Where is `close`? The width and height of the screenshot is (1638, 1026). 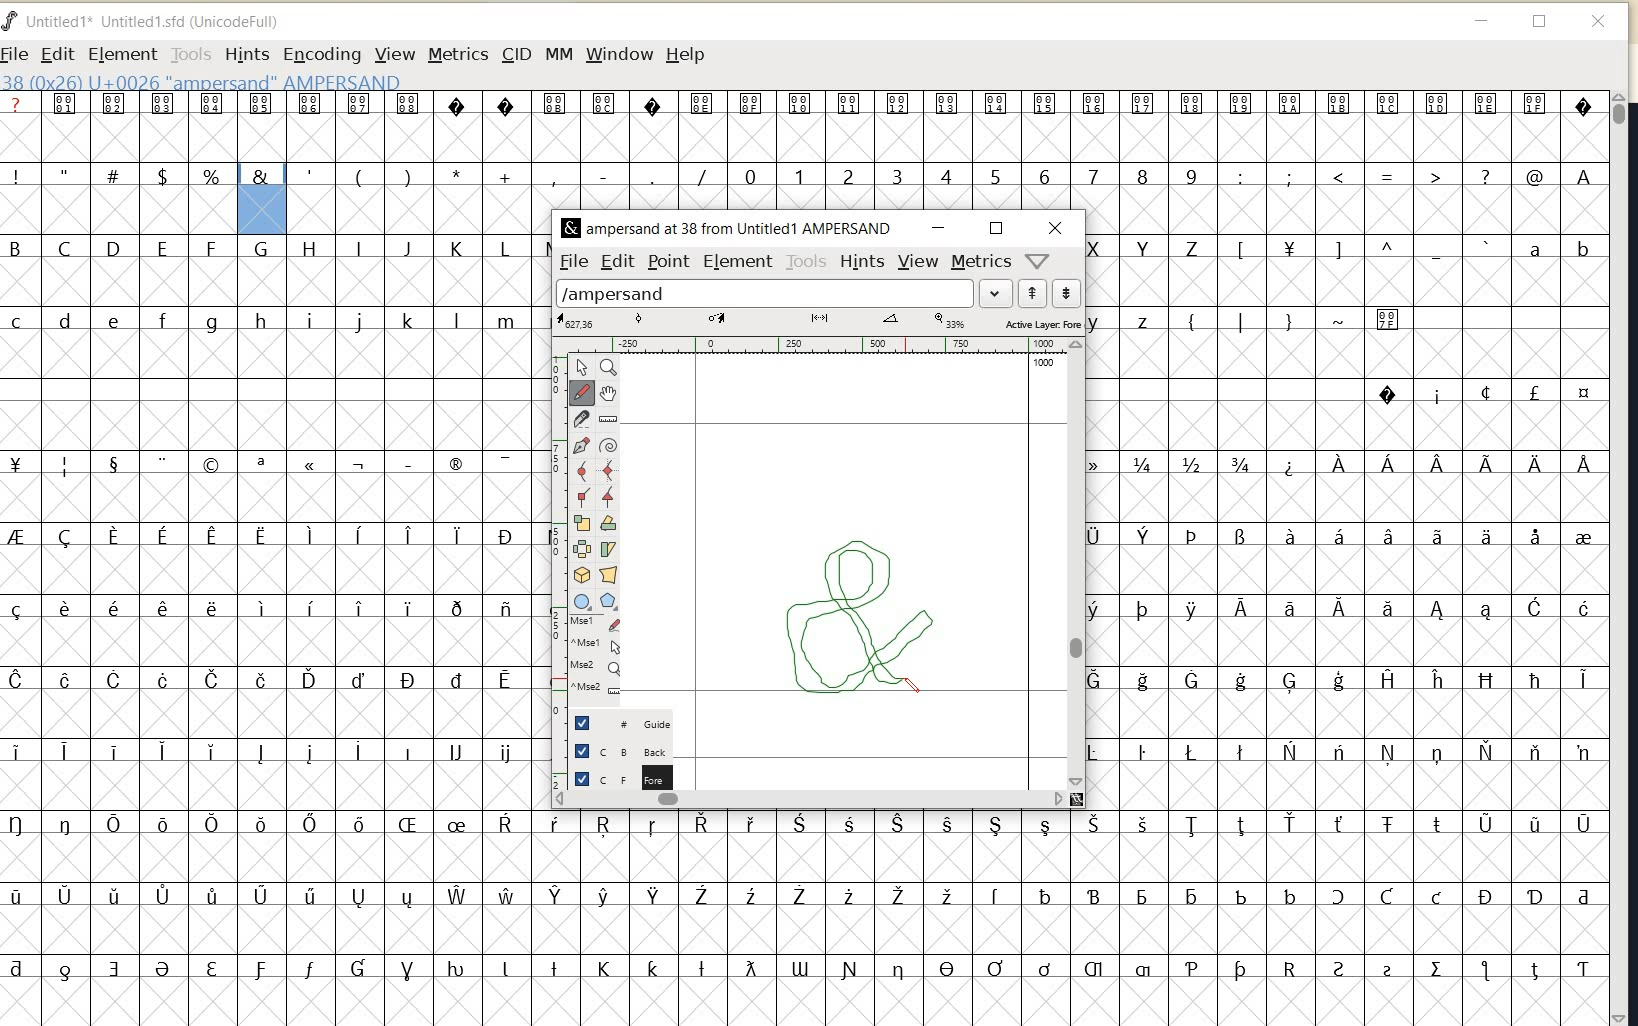
close is located at coordinates (1600, 21).